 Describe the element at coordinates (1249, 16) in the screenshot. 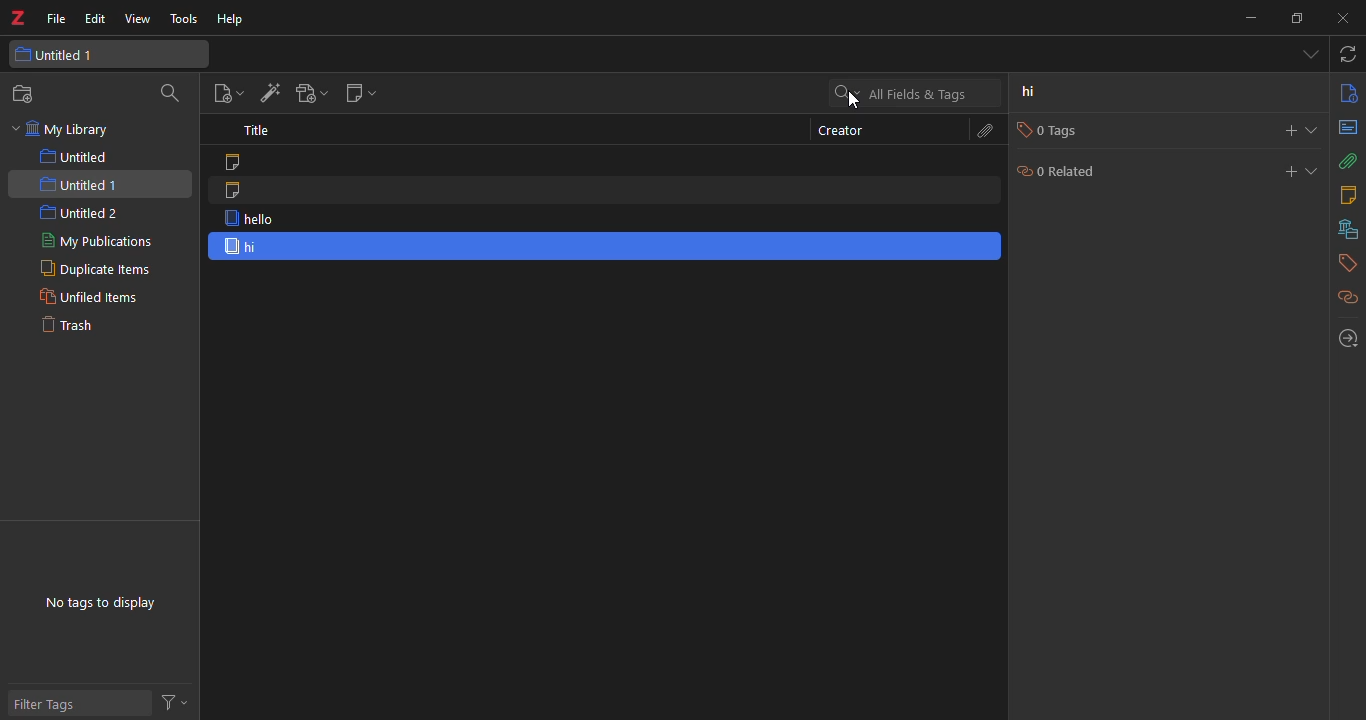

I see `minimize` at that location.